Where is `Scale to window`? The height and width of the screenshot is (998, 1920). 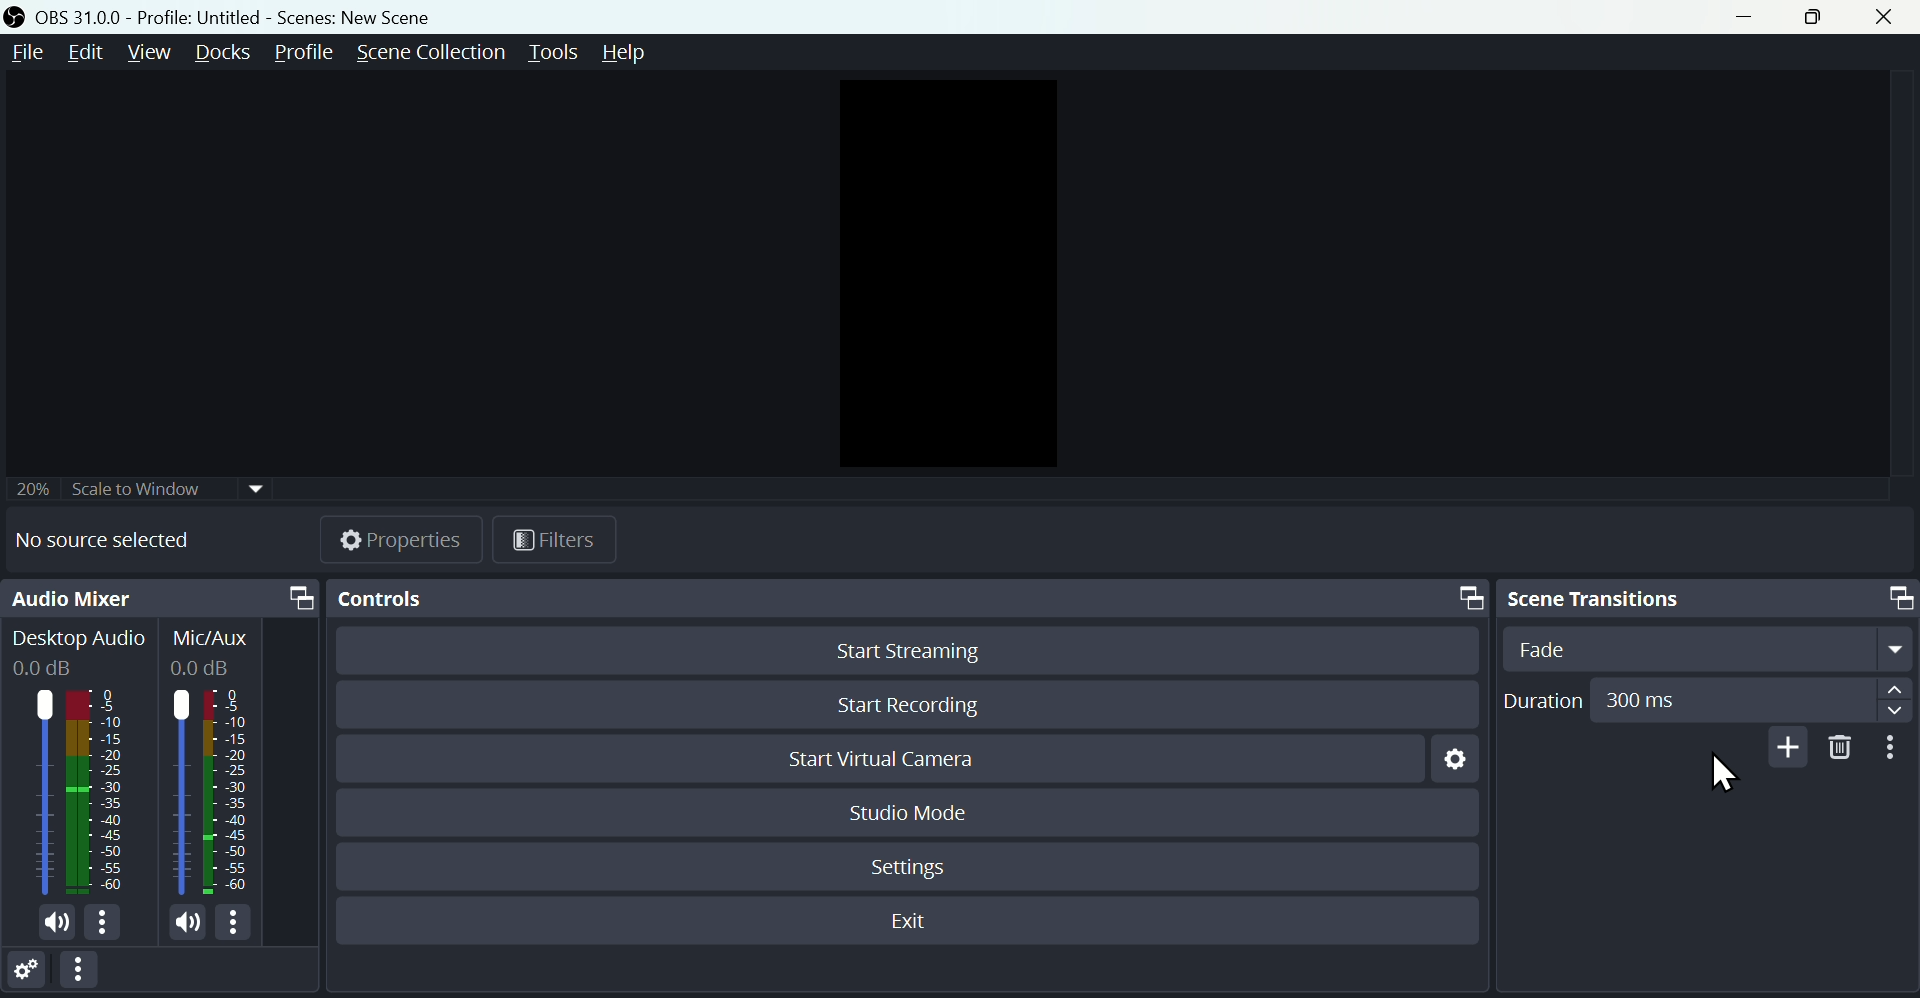
Scale to window is located at coordinates (143, 487).